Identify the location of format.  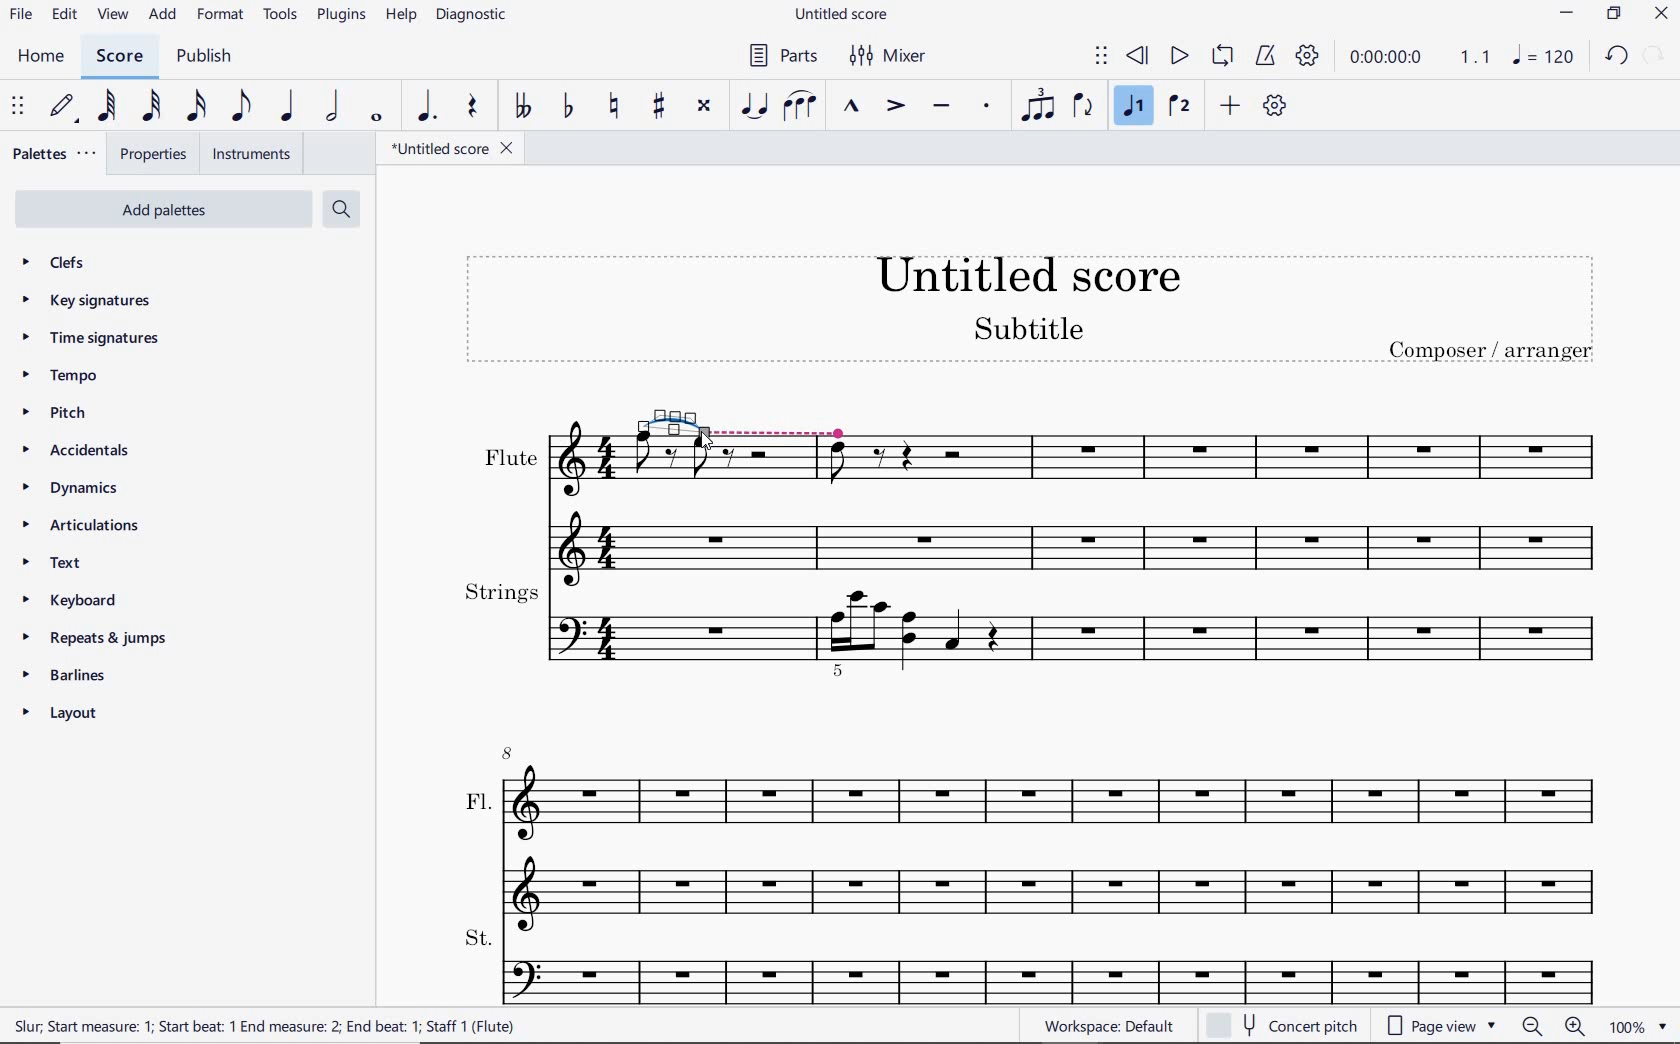
(218, 16).